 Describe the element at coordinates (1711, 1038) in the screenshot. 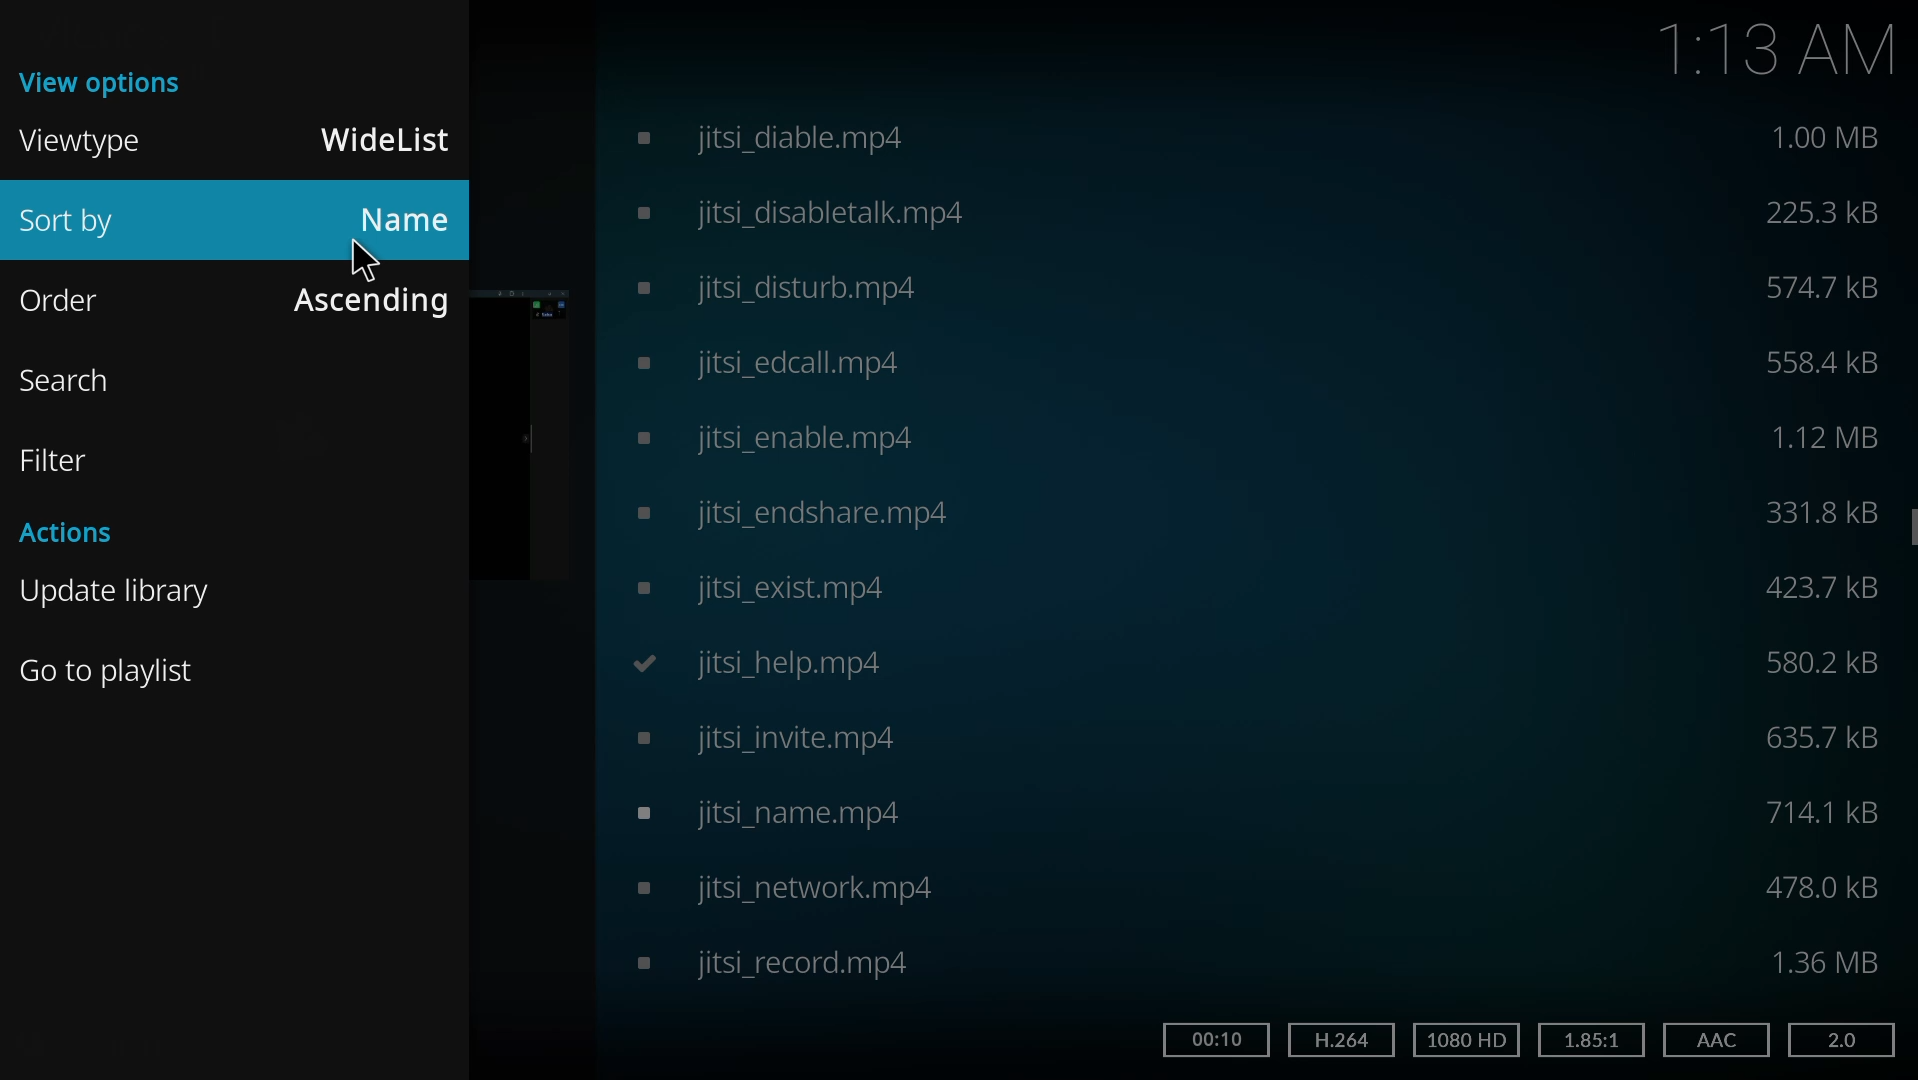

I see `aac` at that location.